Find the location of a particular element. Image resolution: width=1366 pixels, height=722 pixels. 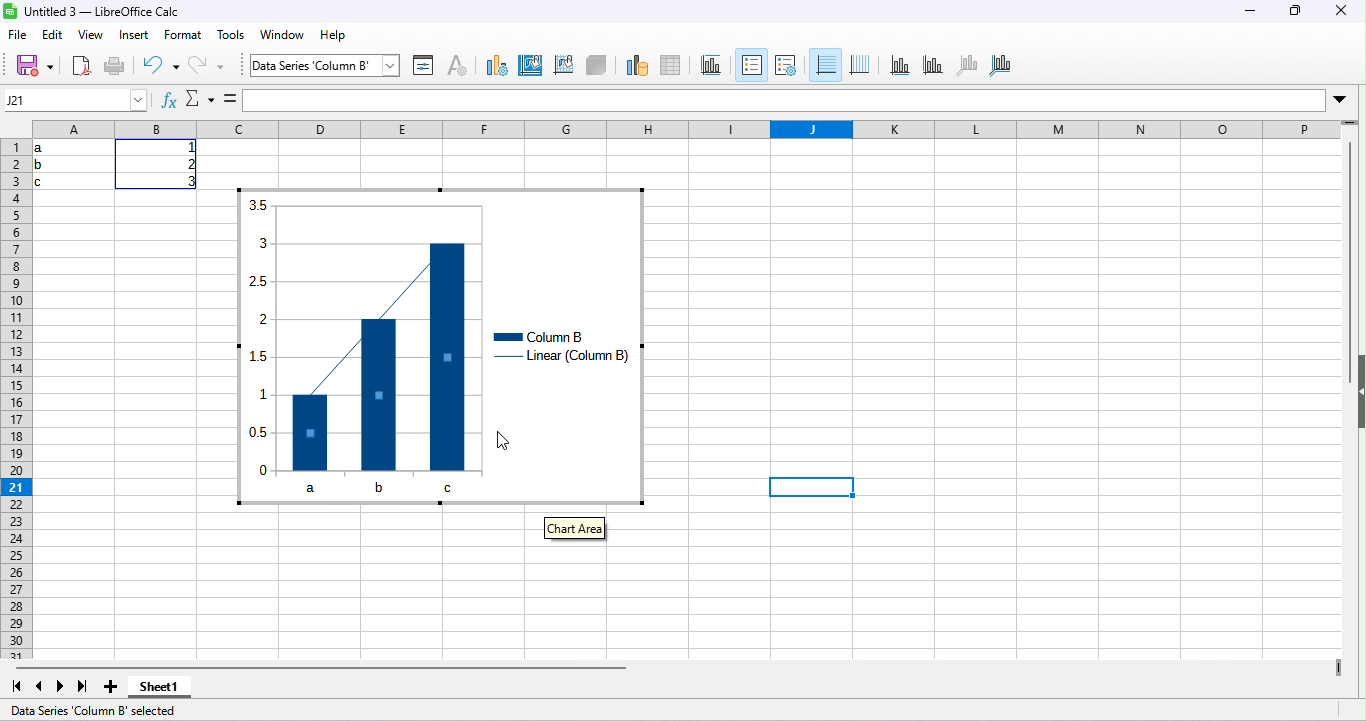

data ranges is located at coordinates (634, 64).